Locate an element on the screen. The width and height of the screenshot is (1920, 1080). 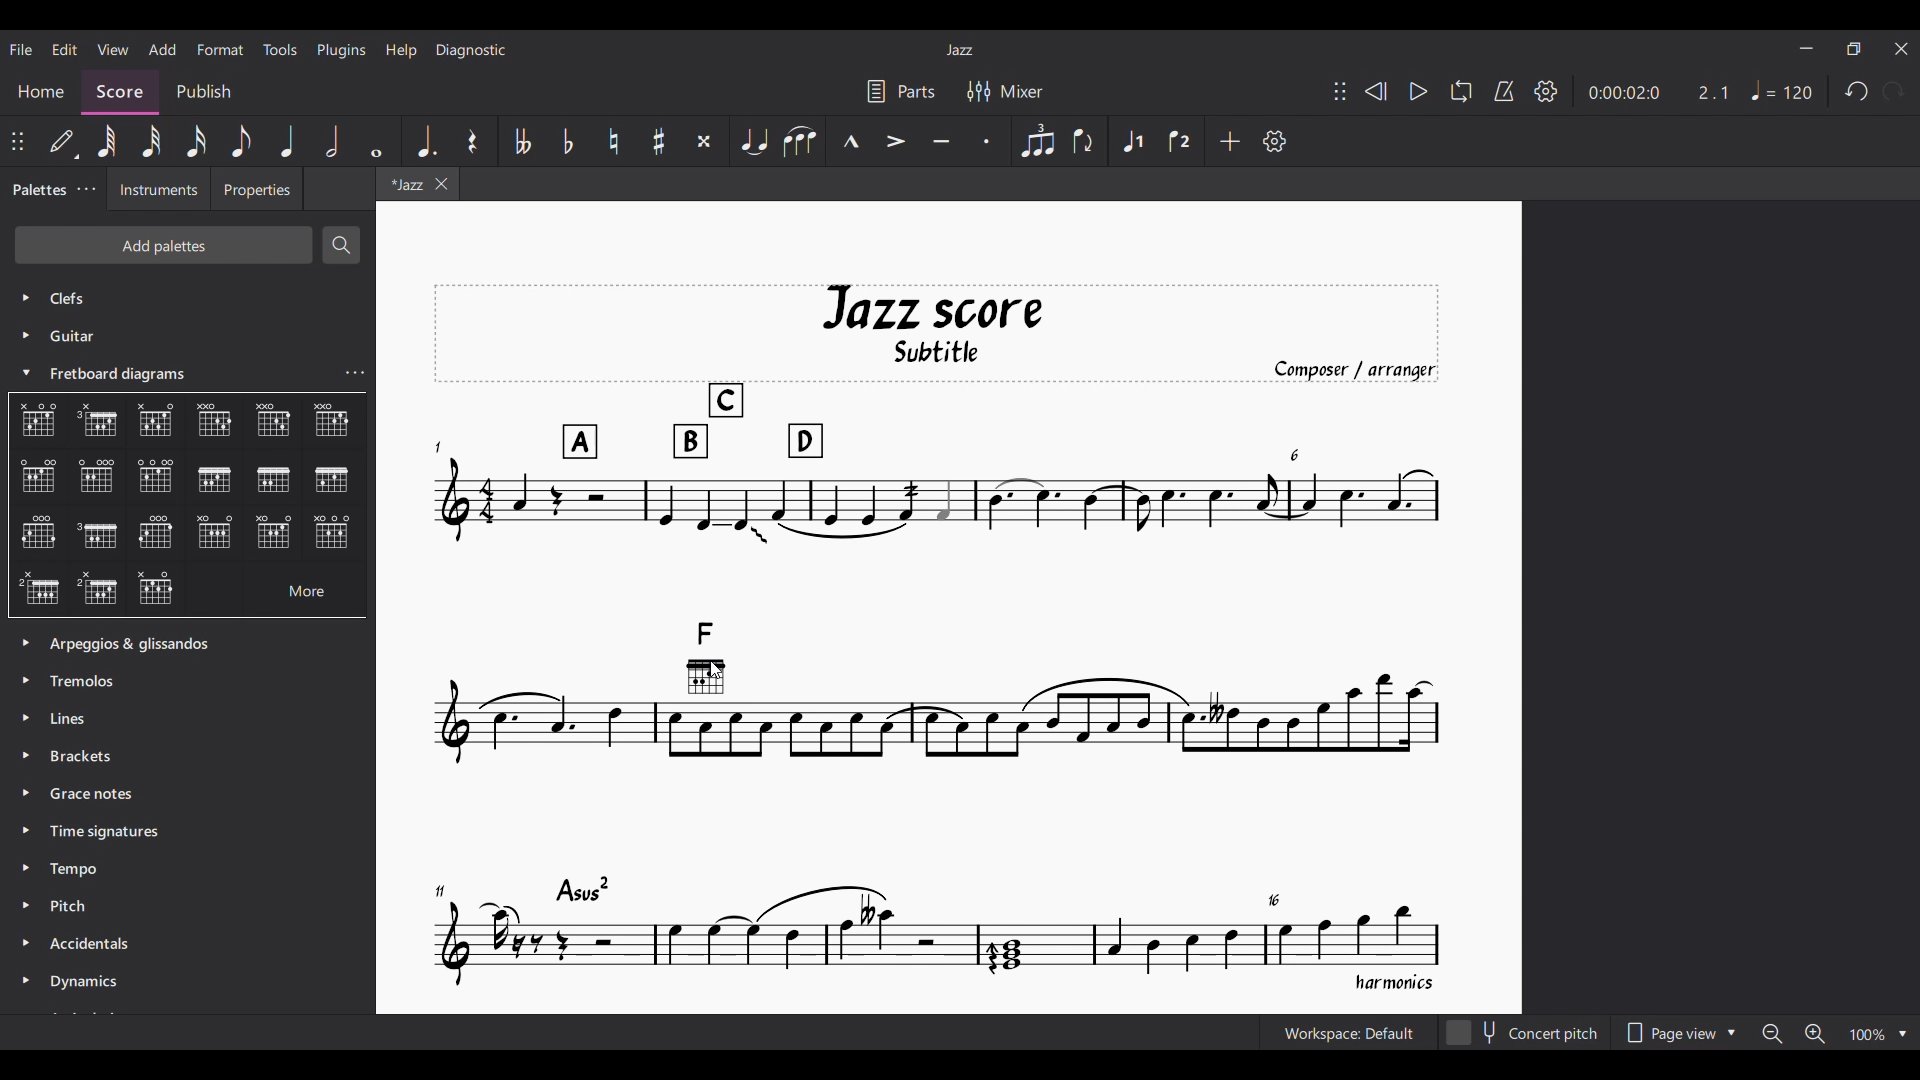
Instruments is located at coordinates (155, 191).